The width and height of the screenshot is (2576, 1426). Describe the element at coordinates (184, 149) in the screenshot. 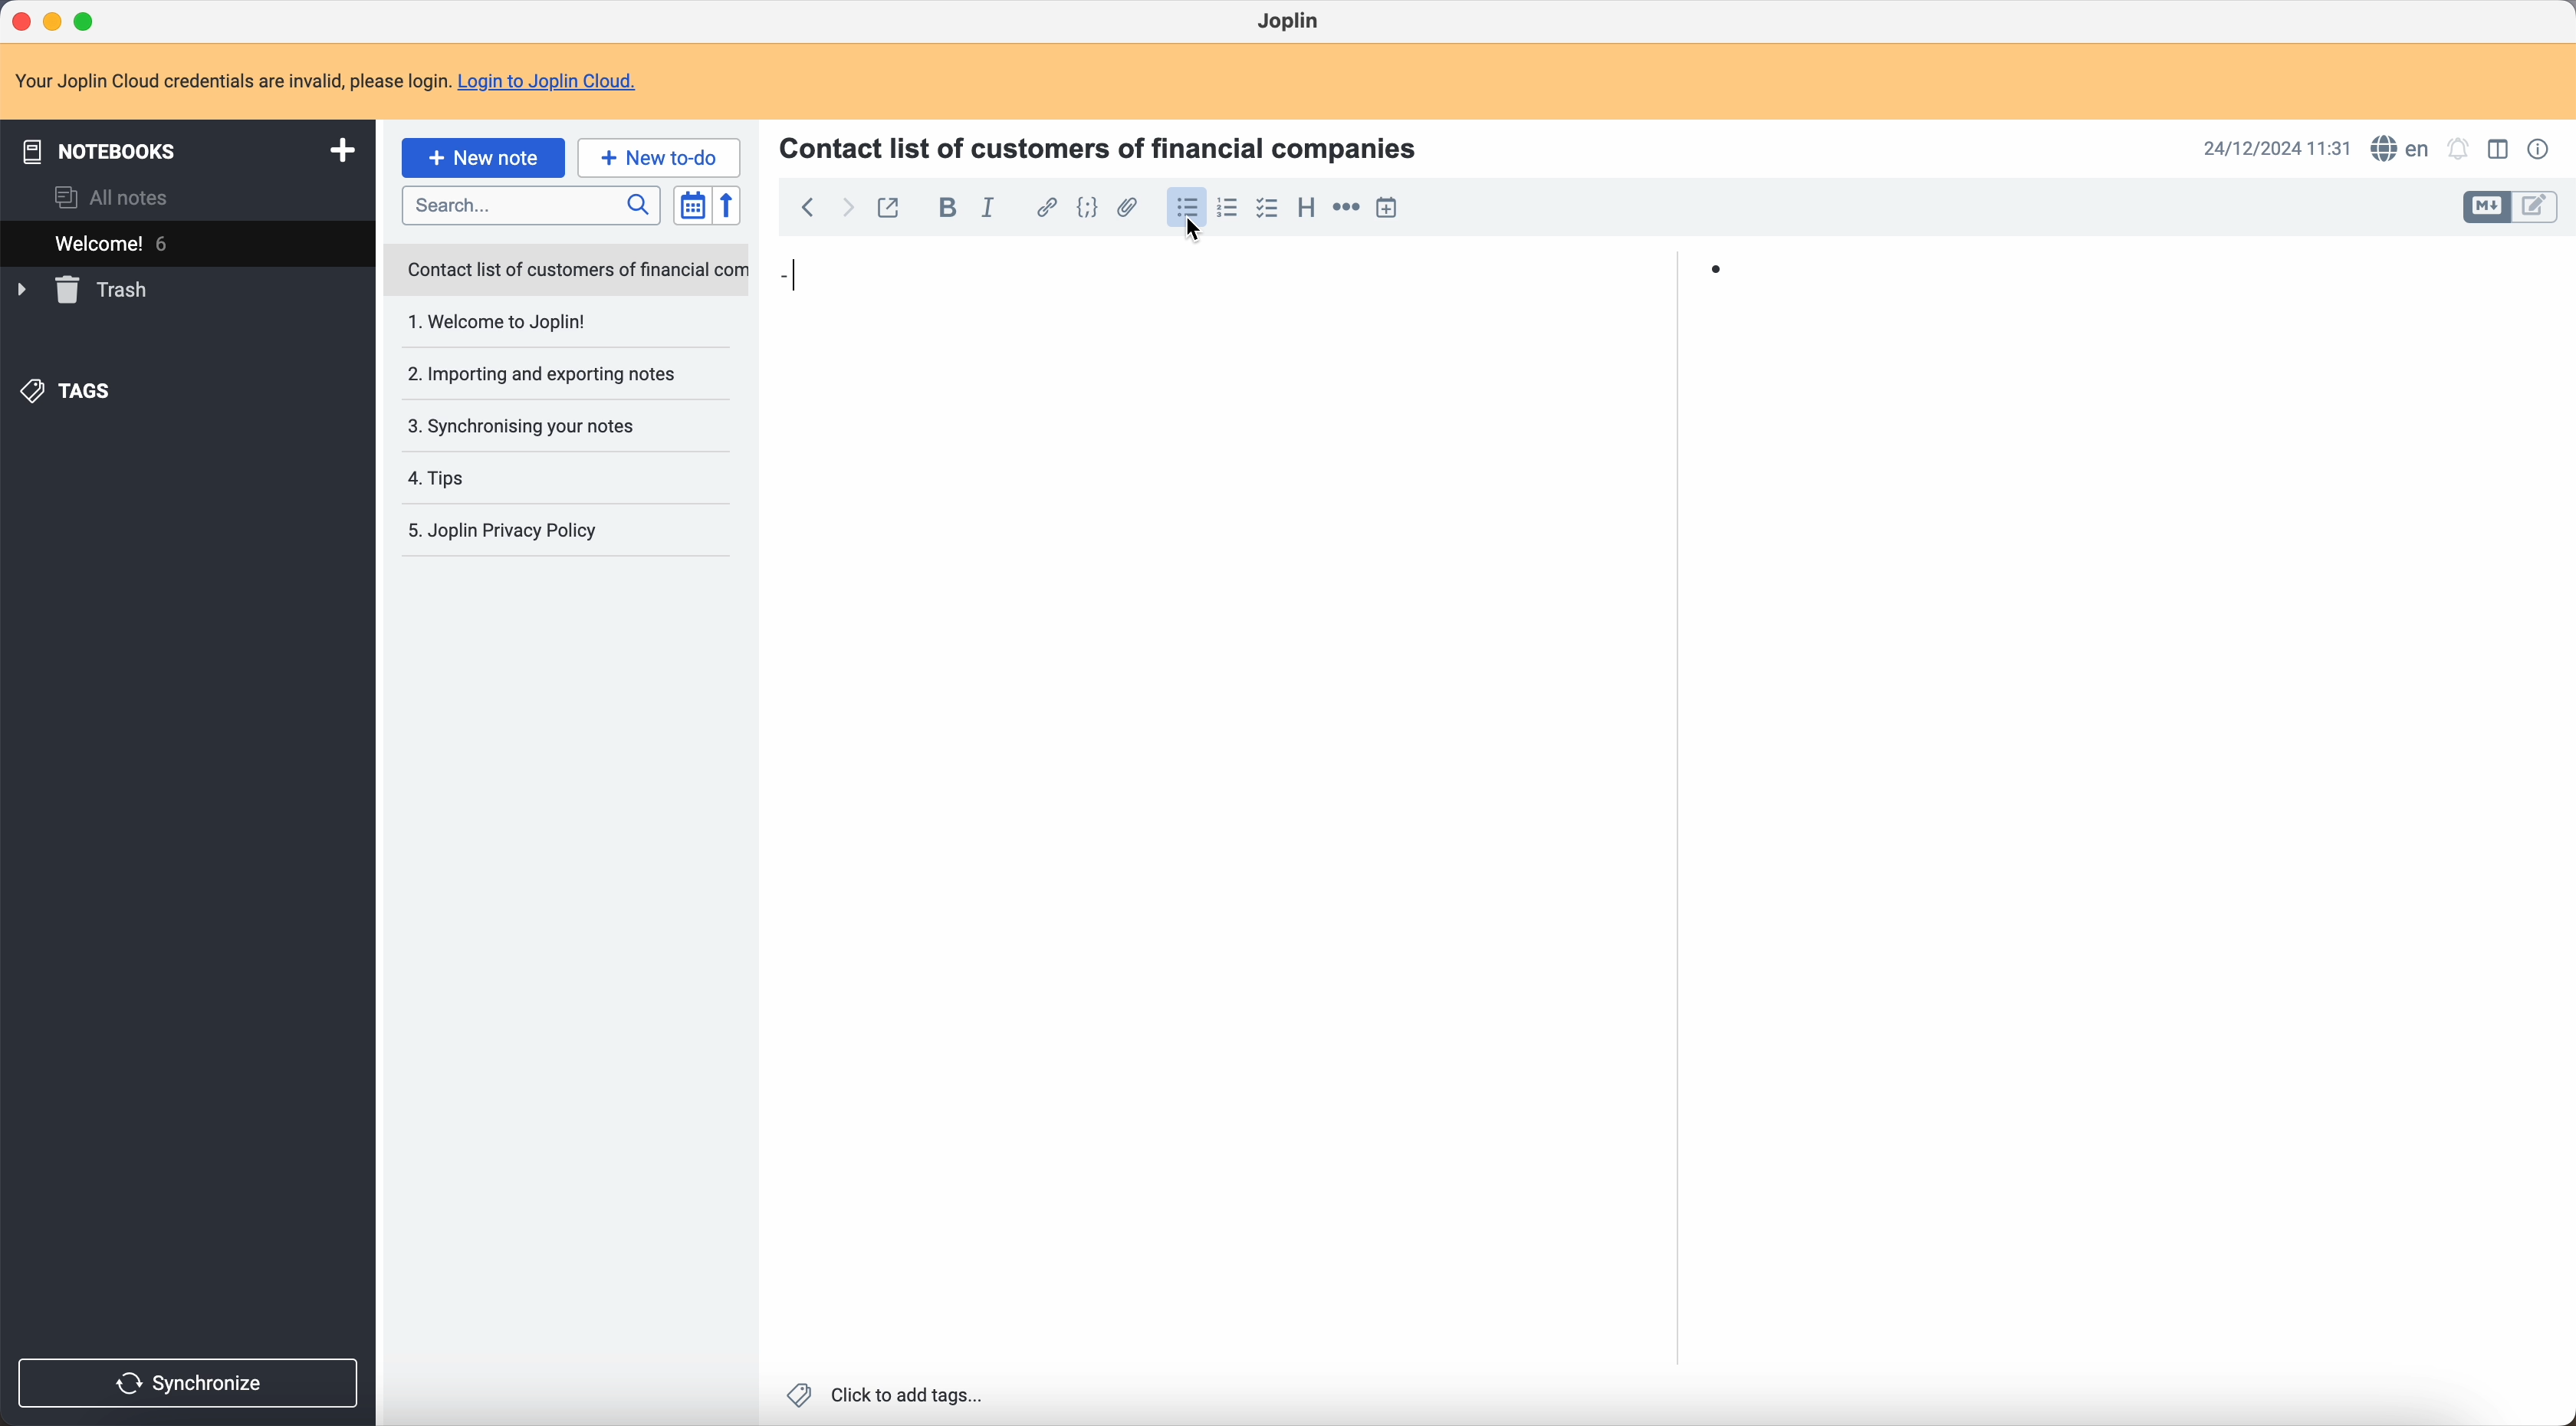

I see `notebooks` at that location.